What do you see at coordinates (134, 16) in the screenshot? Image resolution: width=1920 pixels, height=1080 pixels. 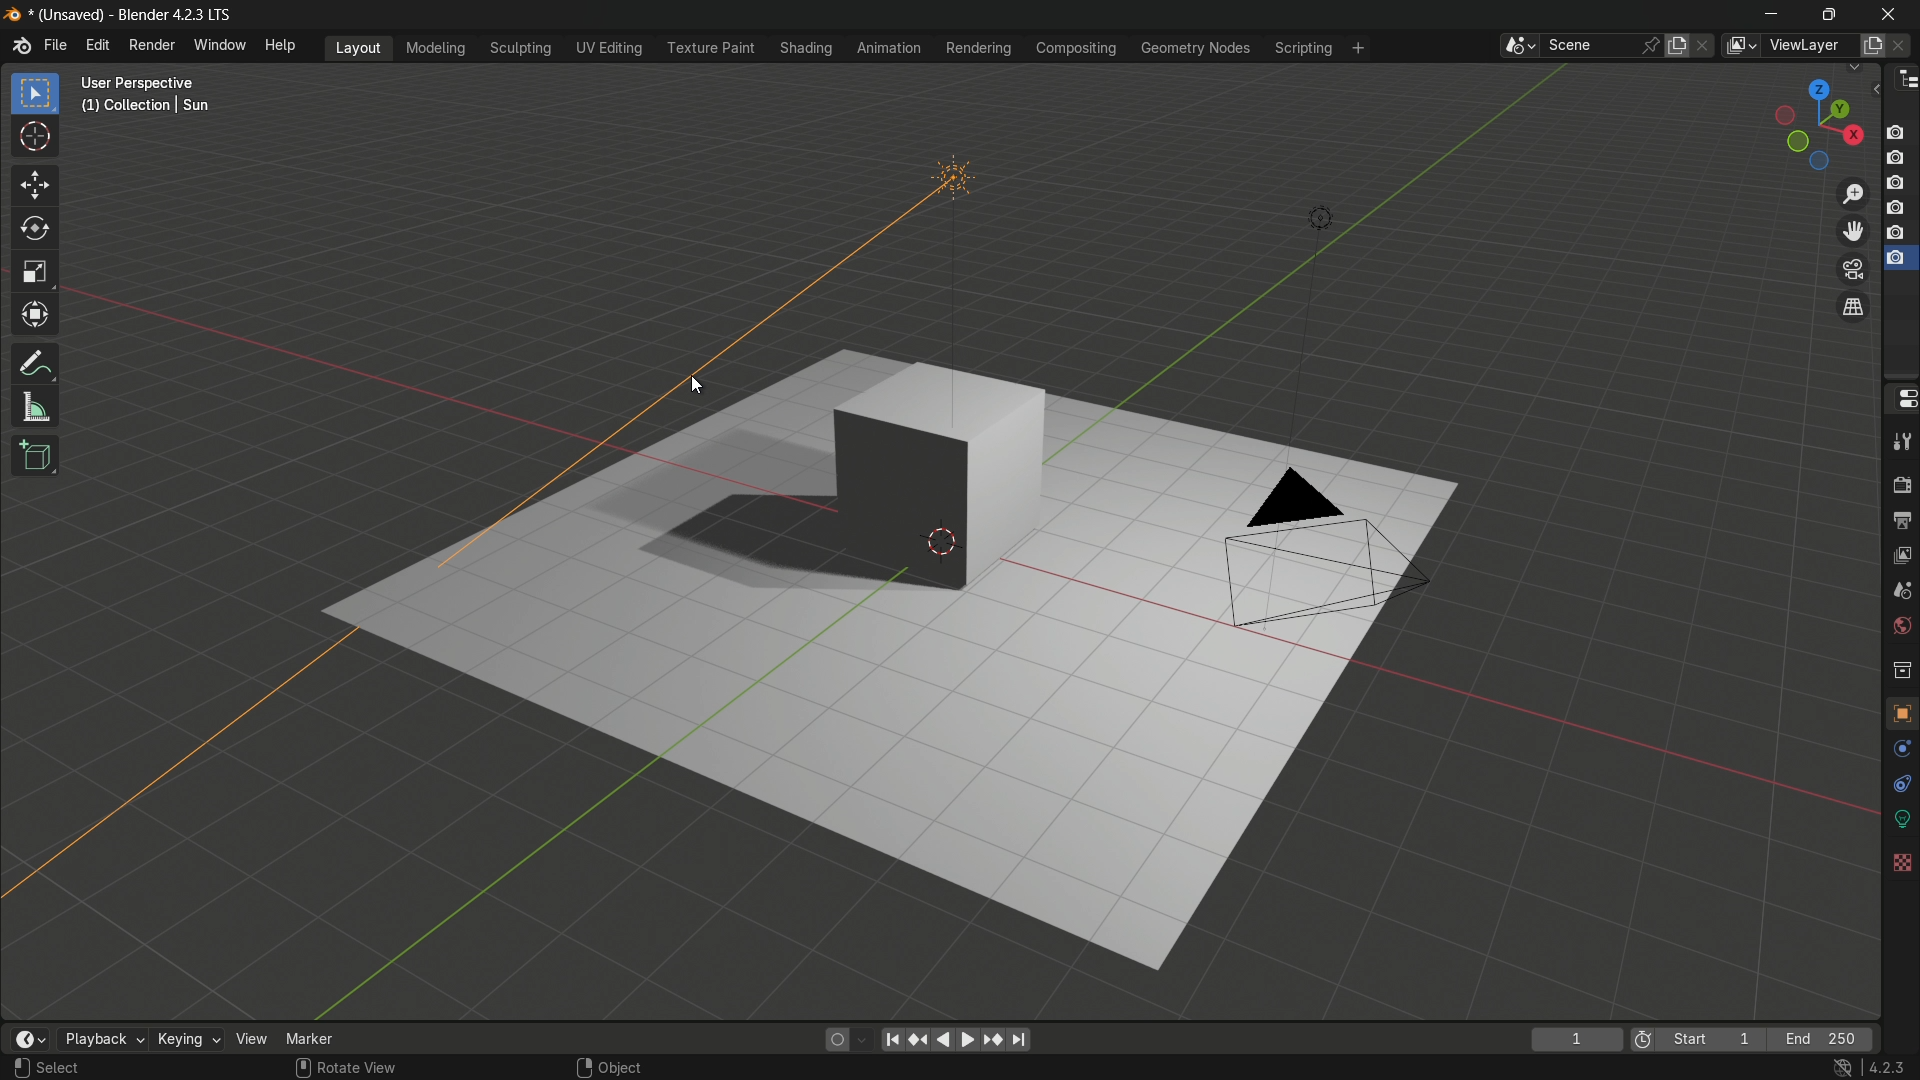 I see `* (Unsaved) - Blender 4.2.3 LTS` at bounding box center [134, 16].